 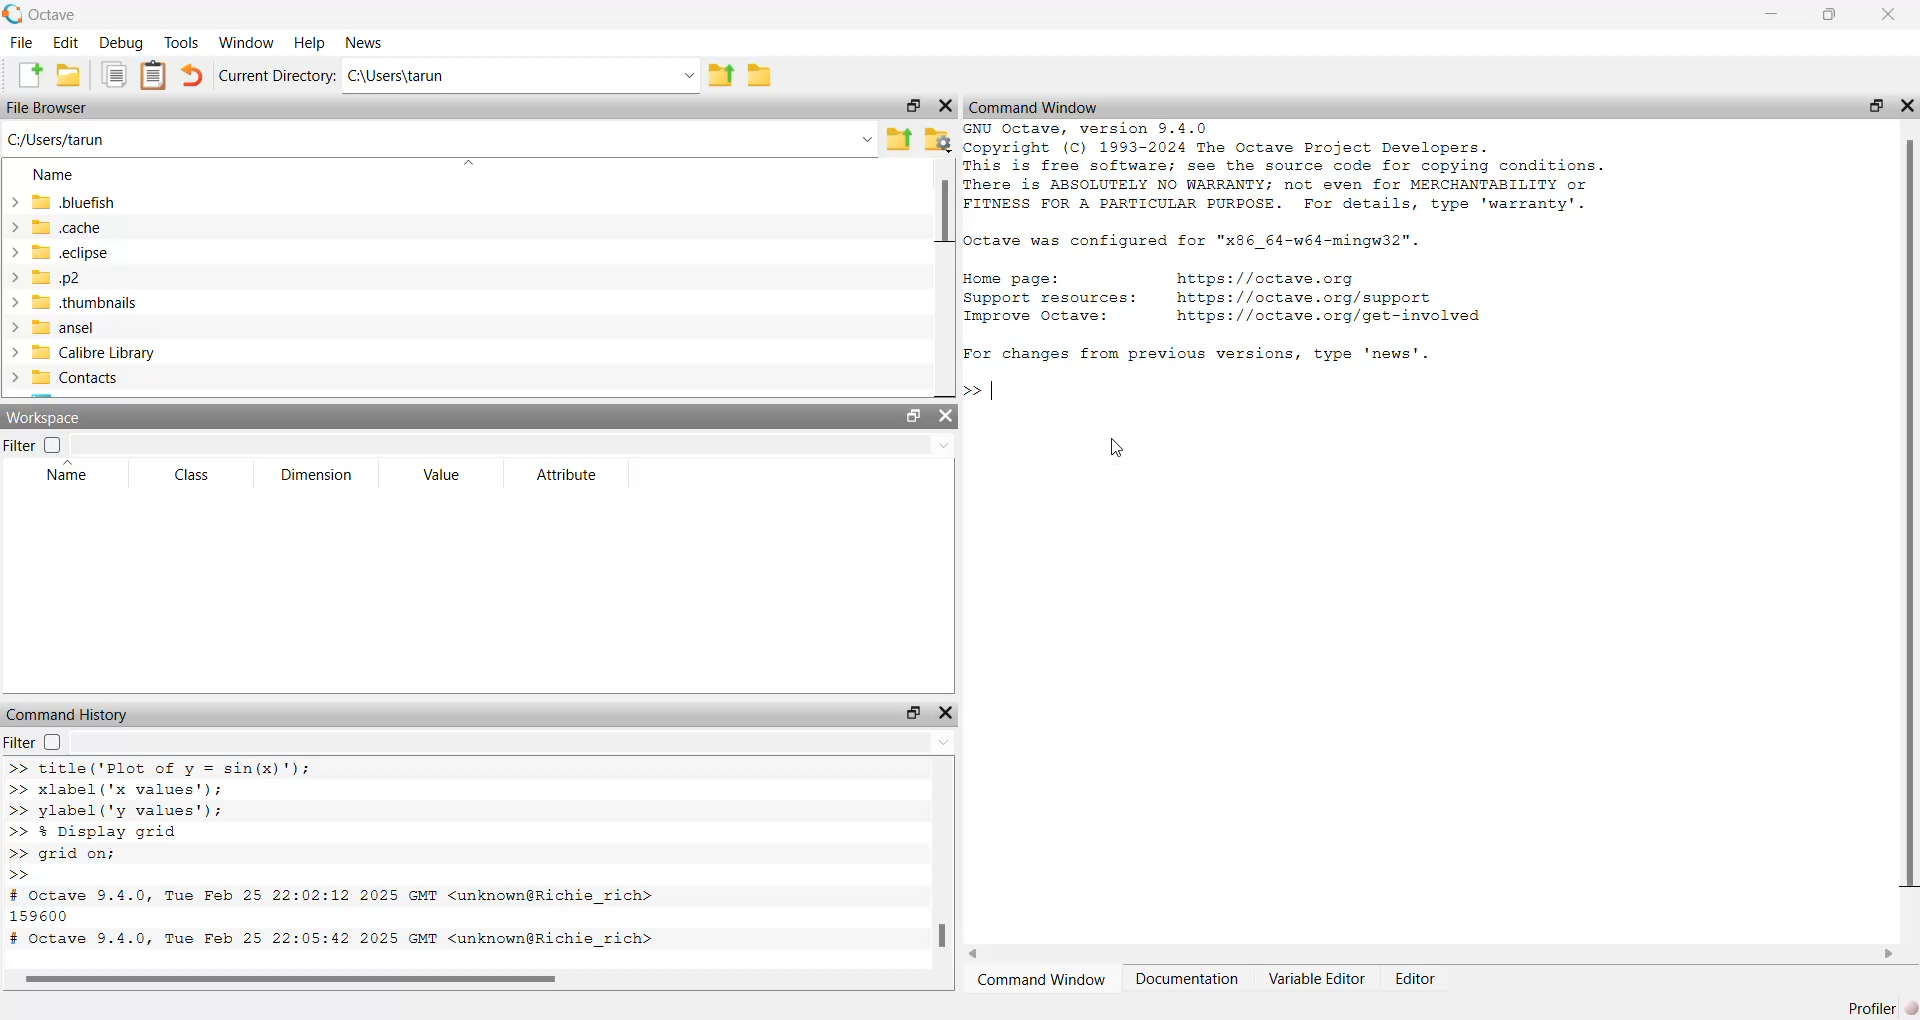 I want to click on .thumbnails, so click(x=97, y=303).